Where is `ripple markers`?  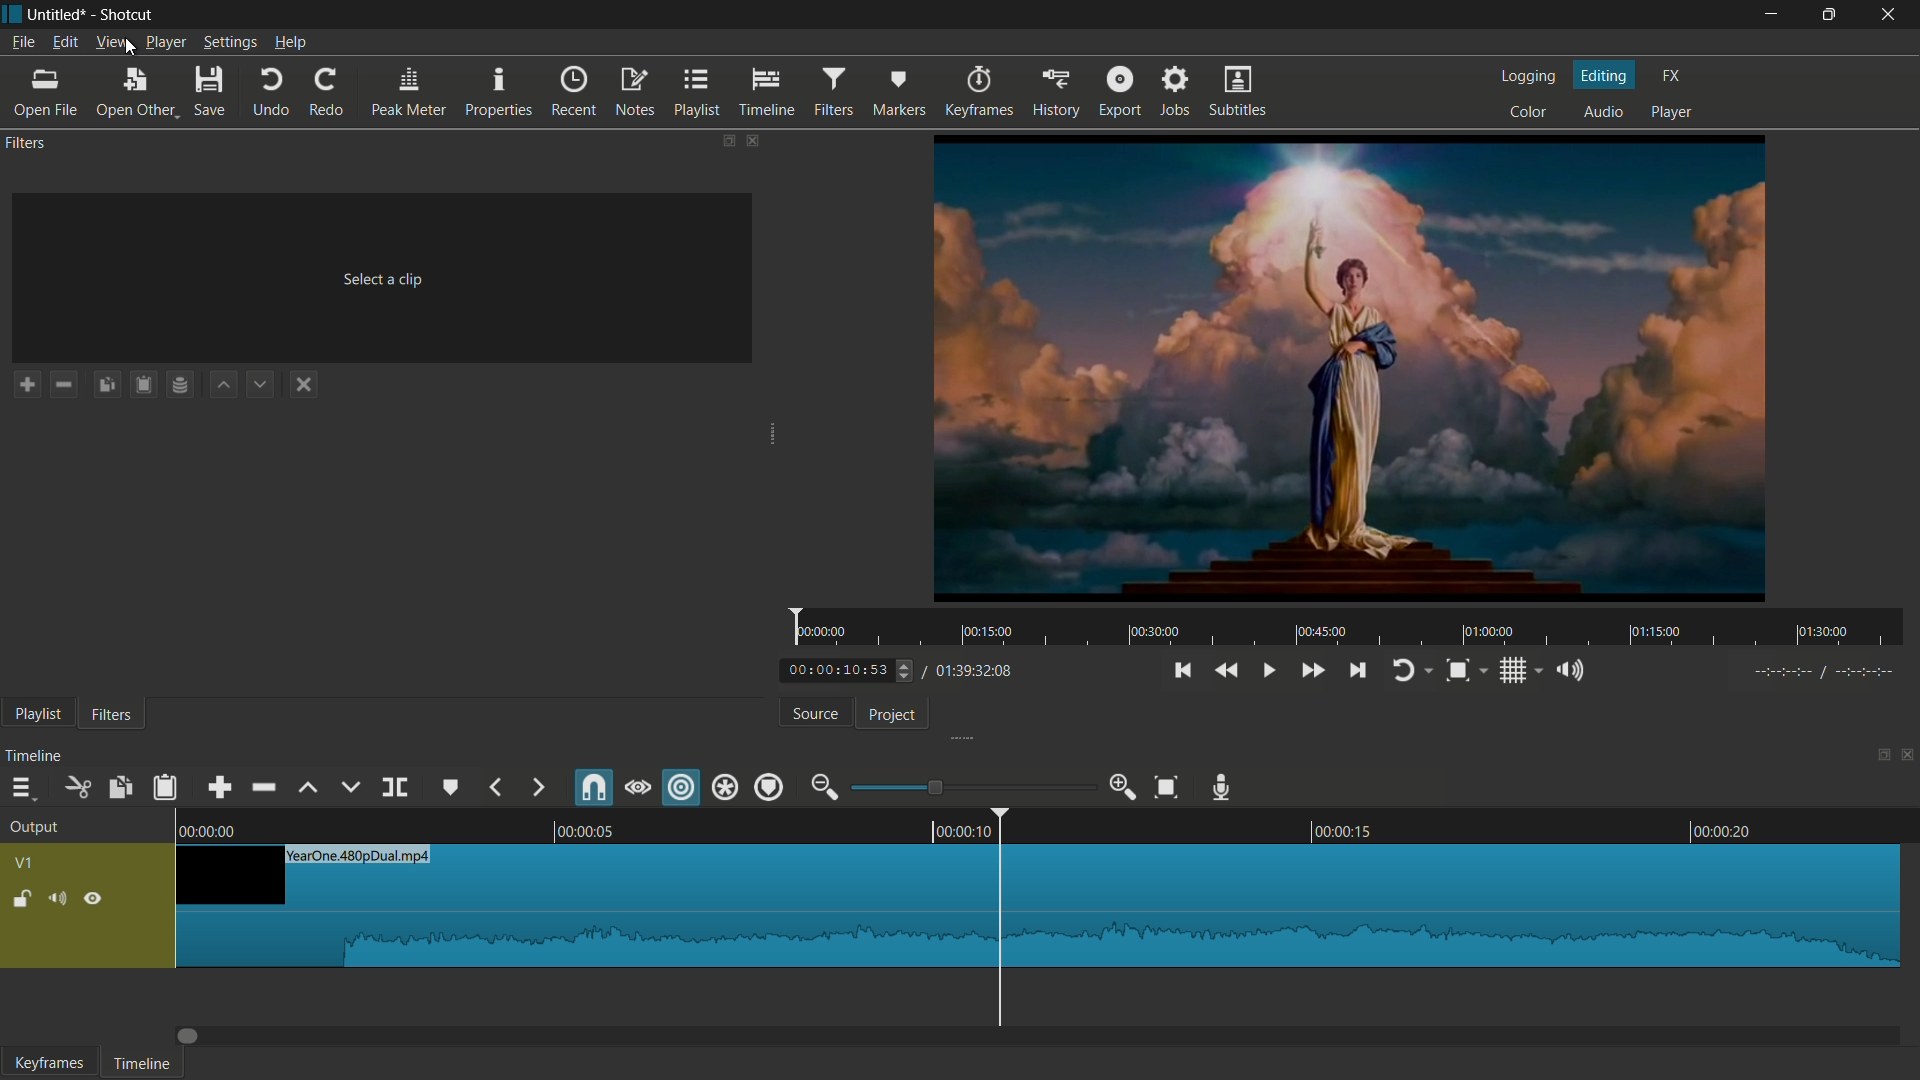 ripple markers is located at coordinates (770, 786).